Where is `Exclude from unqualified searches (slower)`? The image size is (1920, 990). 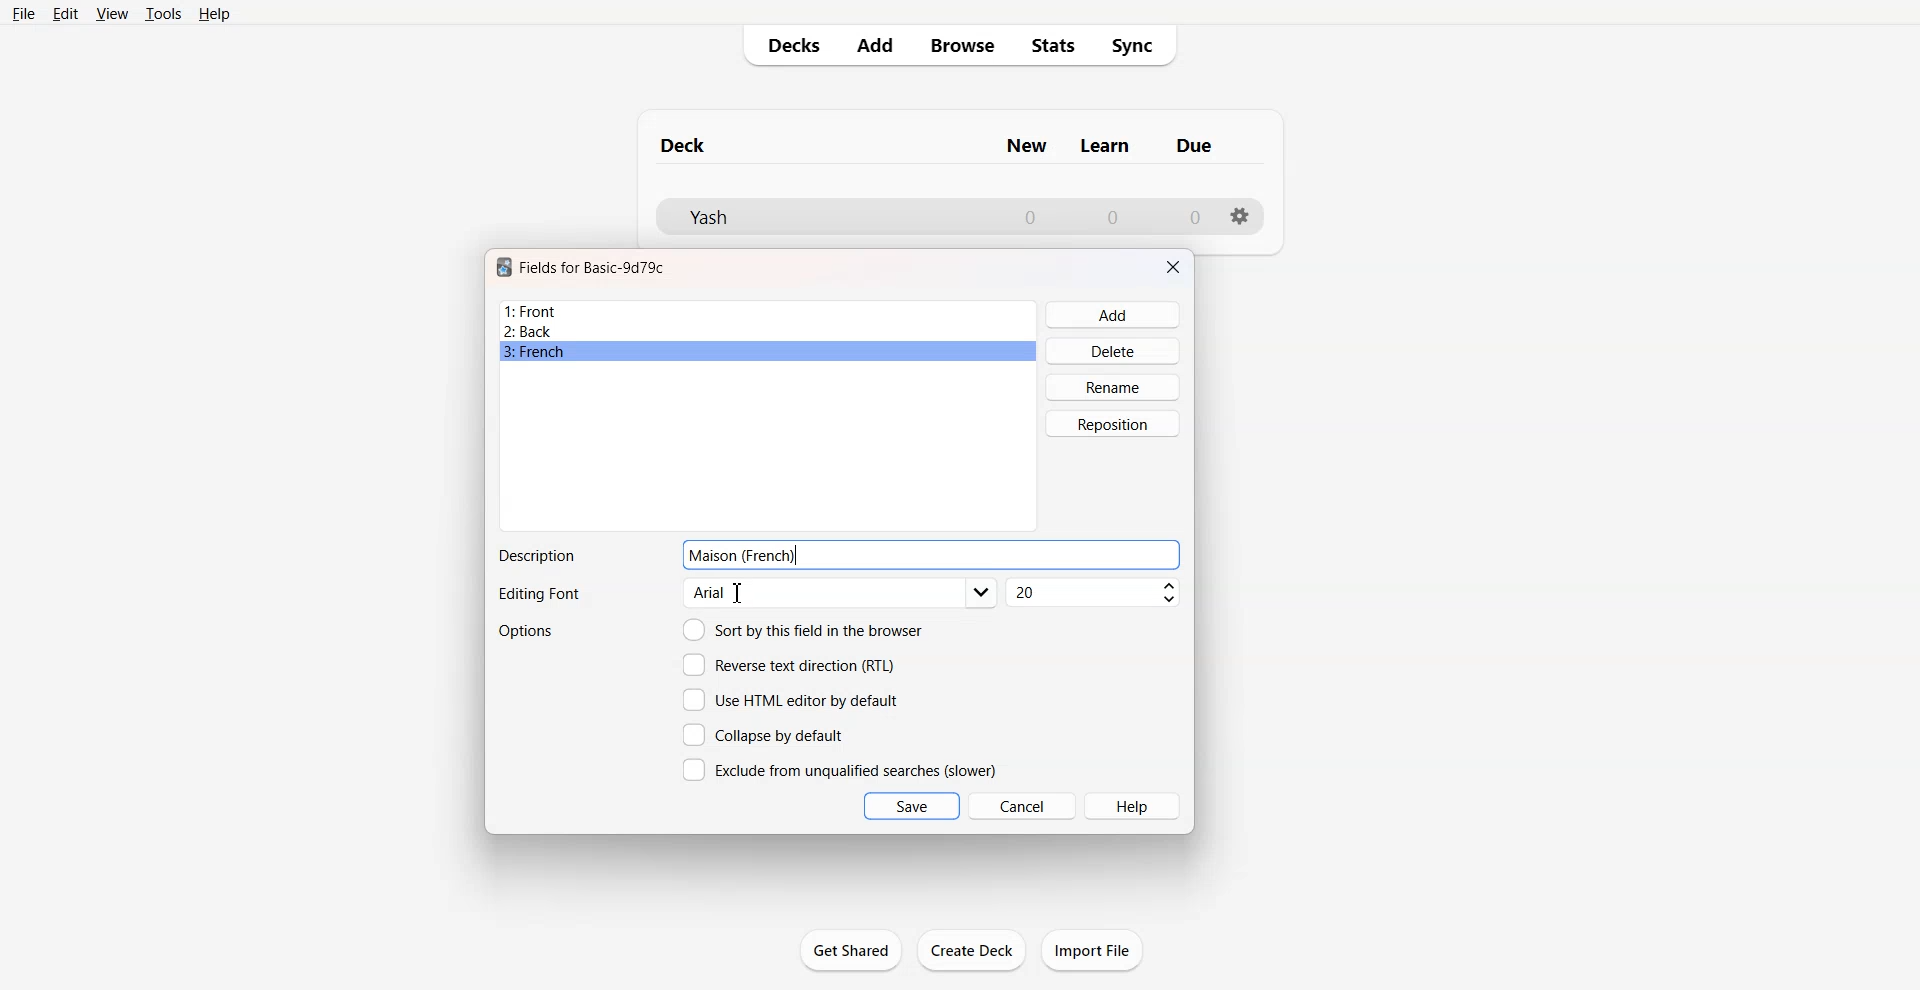 Exclude from unqualified searches (slower) is located at coordinates (839, 769).